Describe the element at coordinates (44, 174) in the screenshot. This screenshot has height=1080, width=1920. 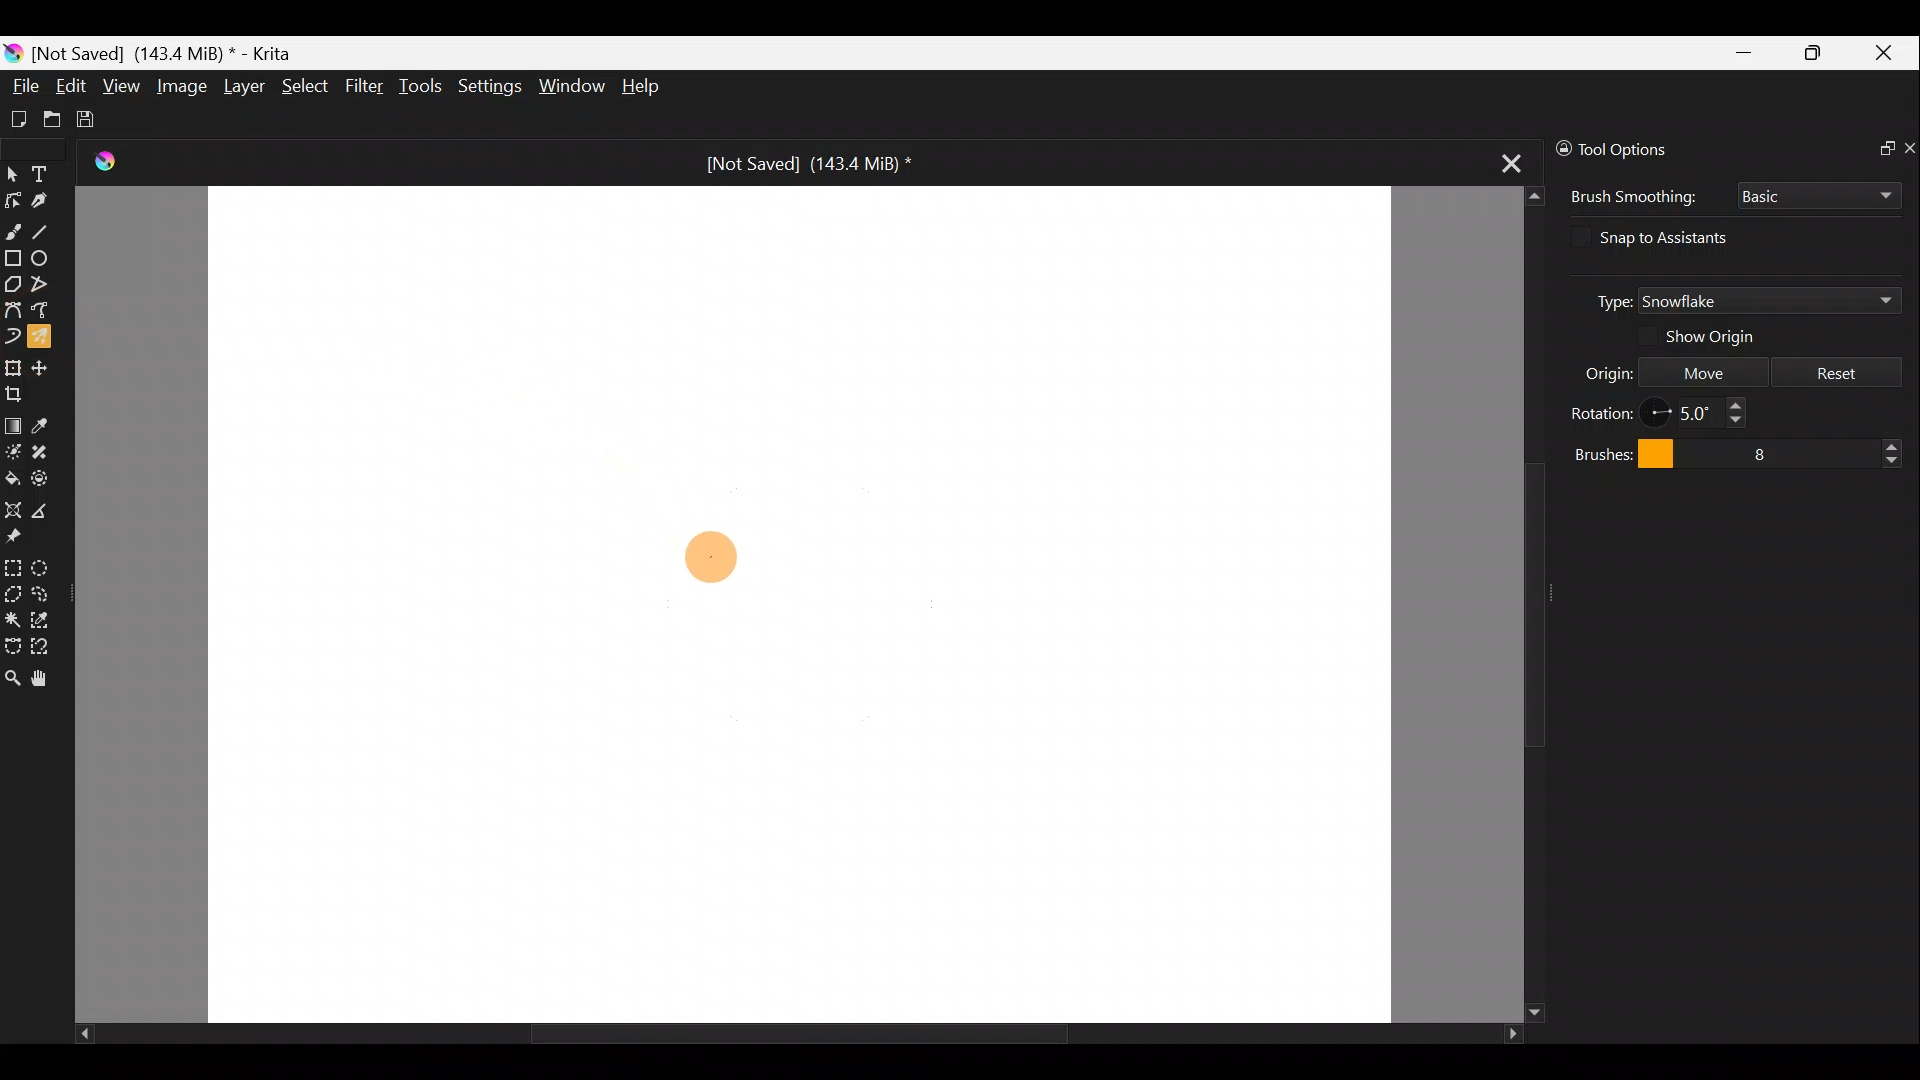
I see `Text tool` at that location.